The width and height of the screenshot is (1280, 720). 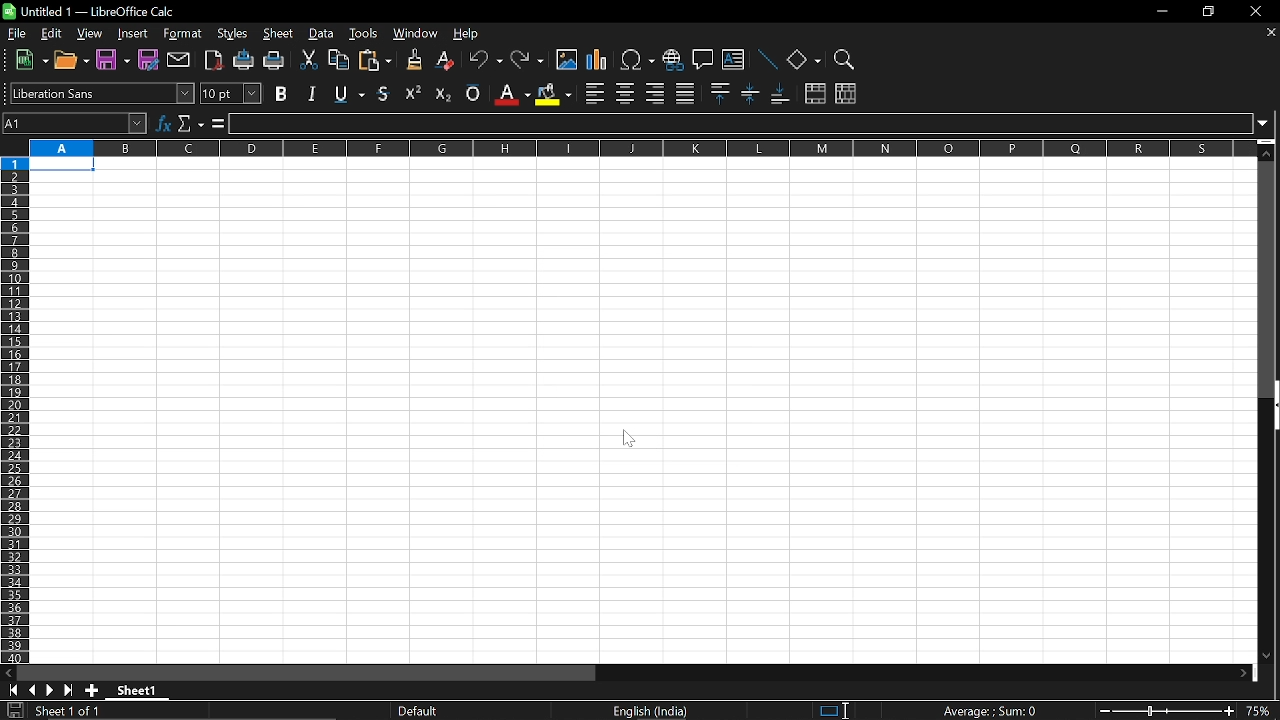 What do you see at coordinates (414, 92) in the screenshot?
I see `superscript` at bounding box center [414, 92].